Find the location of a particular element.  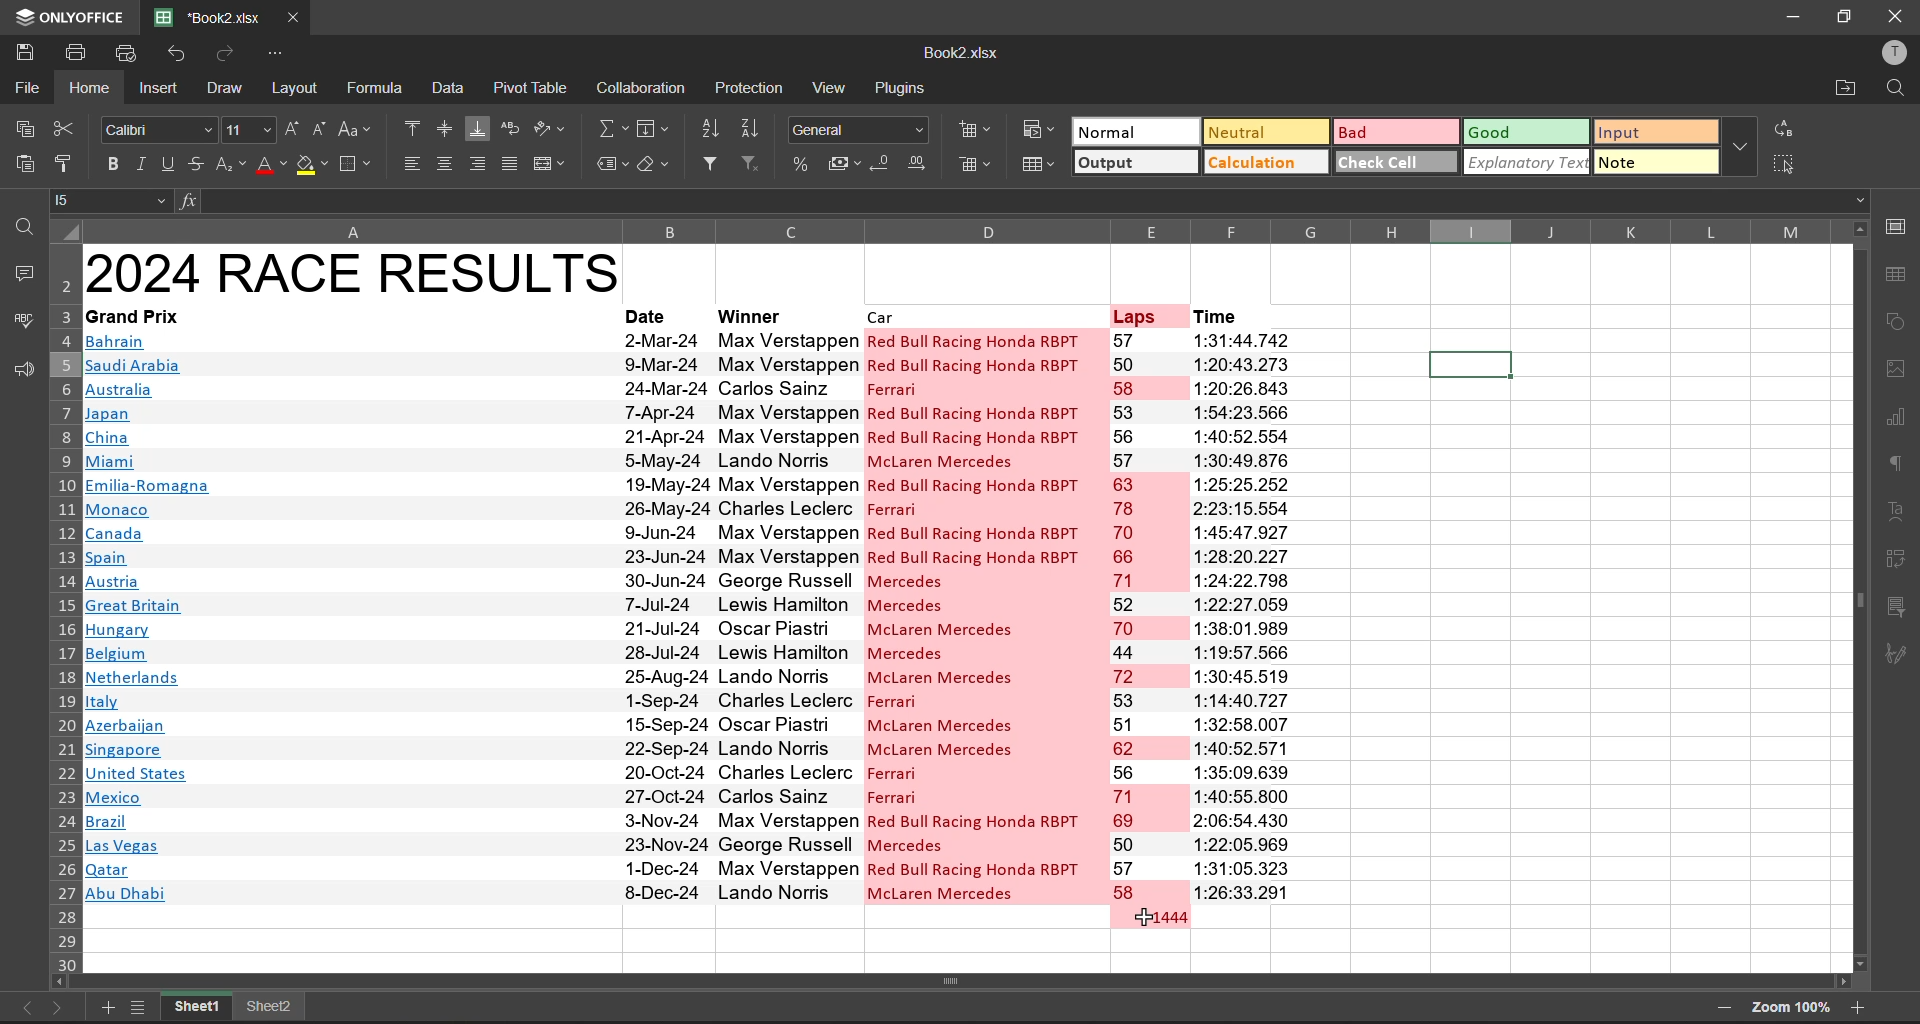

spellcheck is located at coordinates (20, 323).